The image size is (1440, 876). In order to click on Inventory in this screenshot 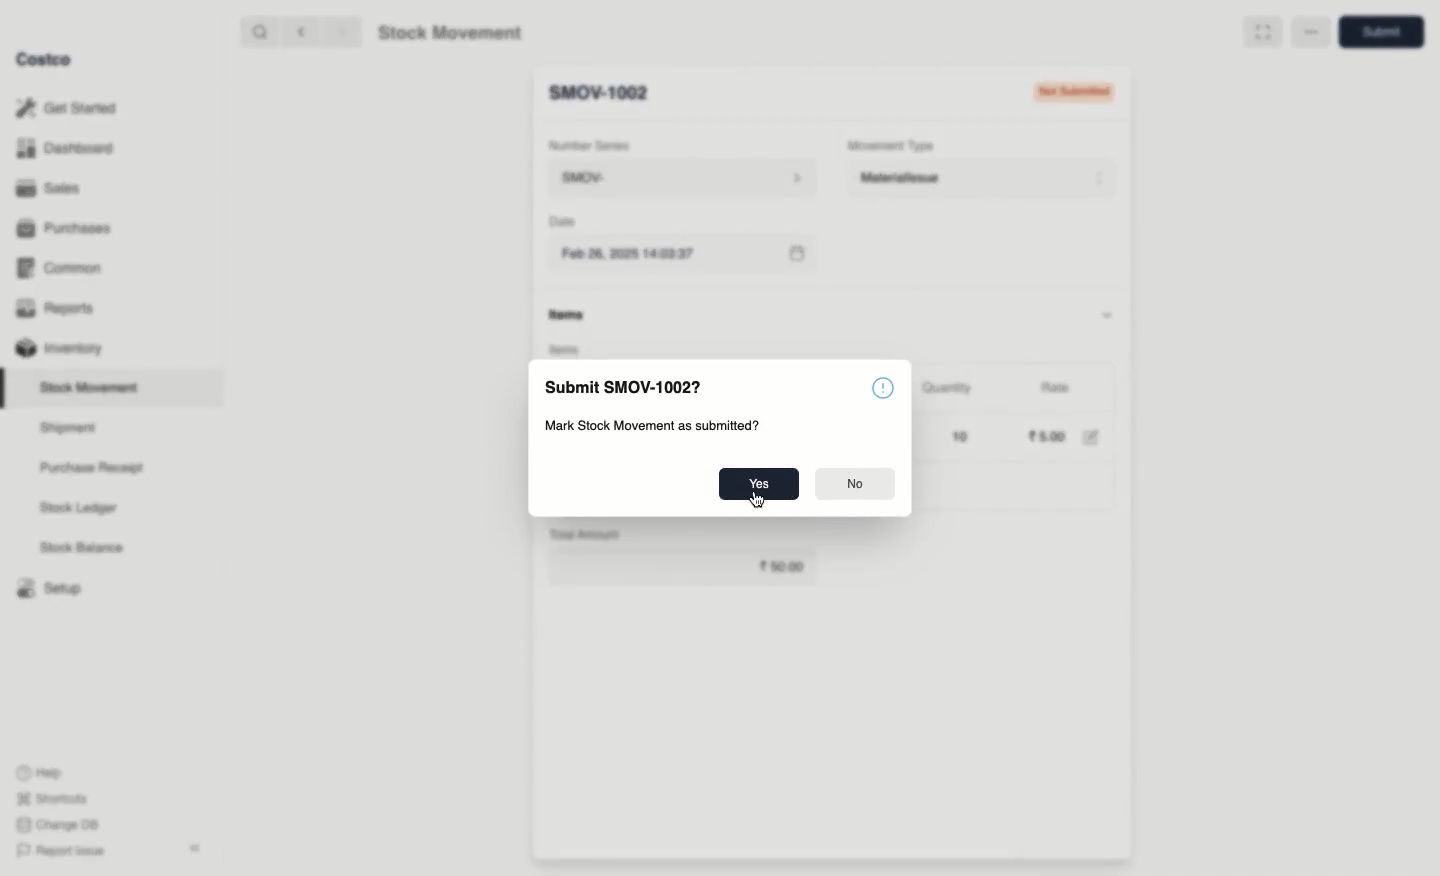, I will do `click(62, 349)`.